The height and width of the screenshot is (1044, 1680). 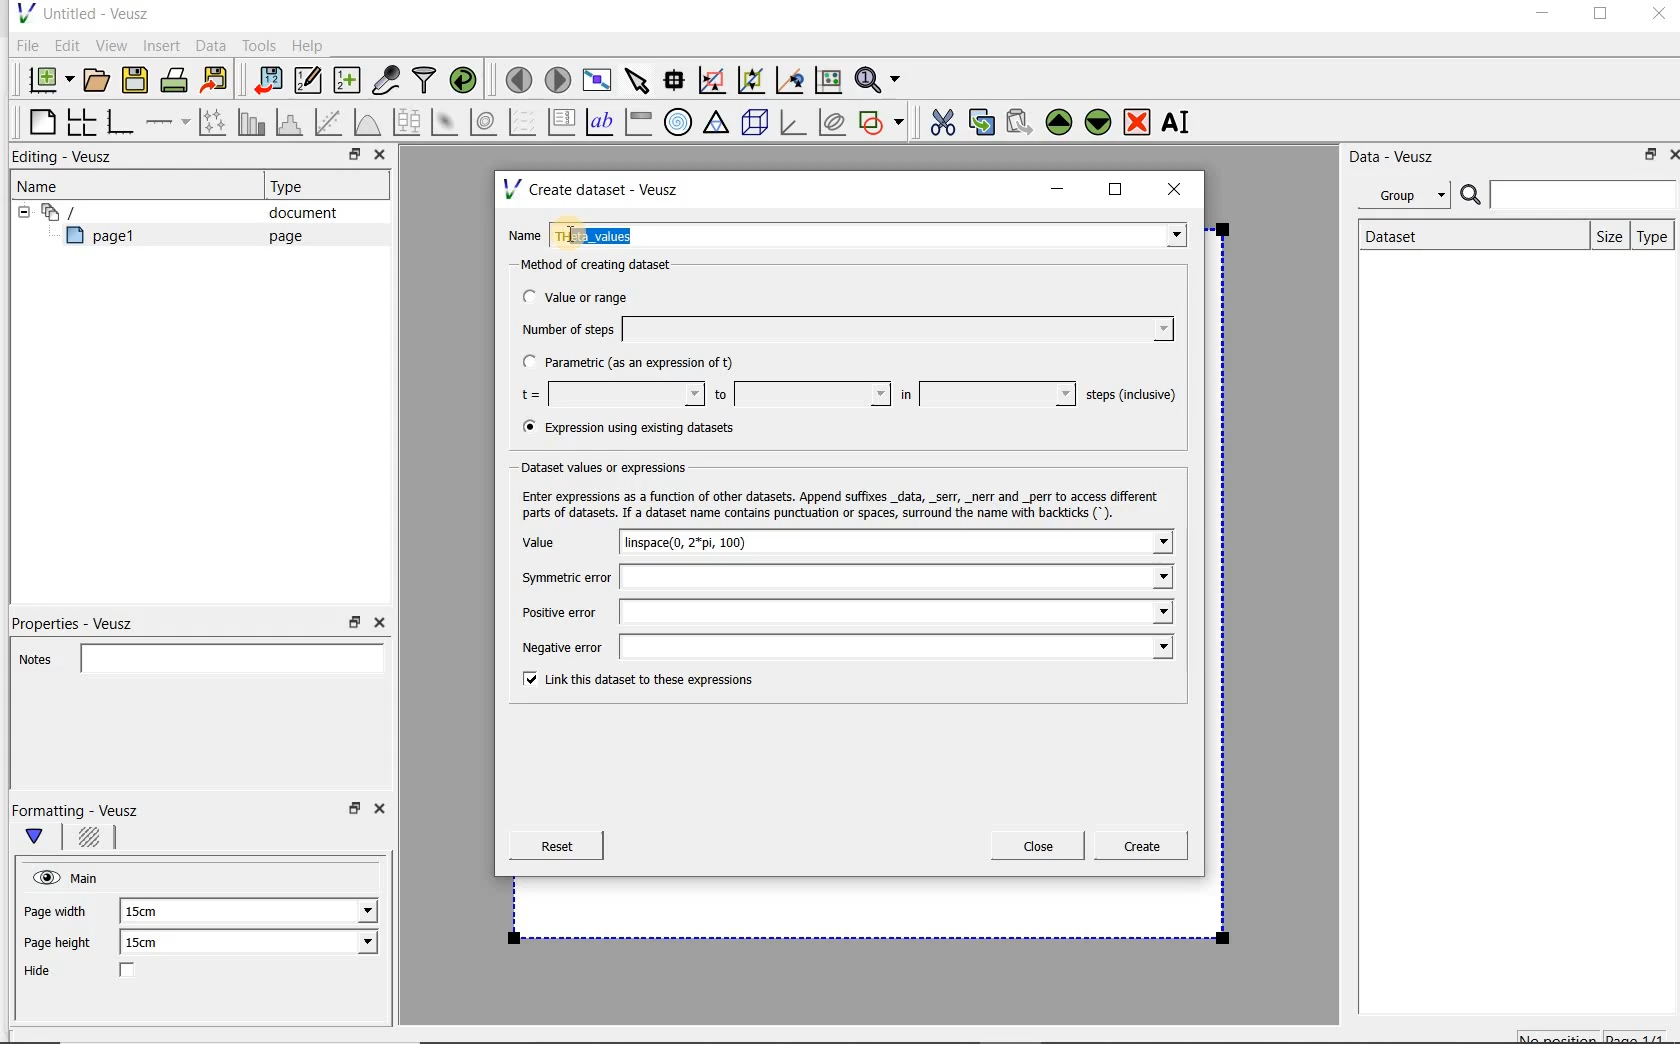 What do you see at coordinates (873, 238) in the screenshot?
I see `Theta_values` at bounding box center [873, 238].